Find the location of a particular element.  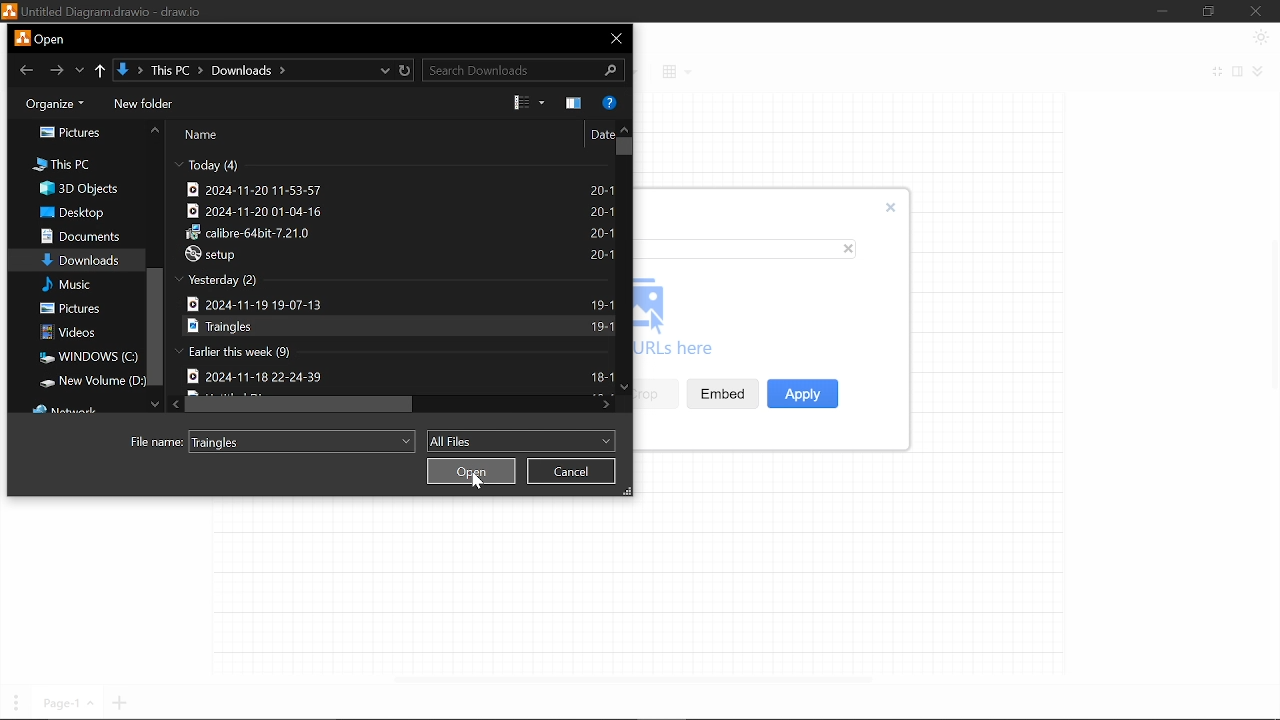

Restore down is located at coordinates (1209, 12).